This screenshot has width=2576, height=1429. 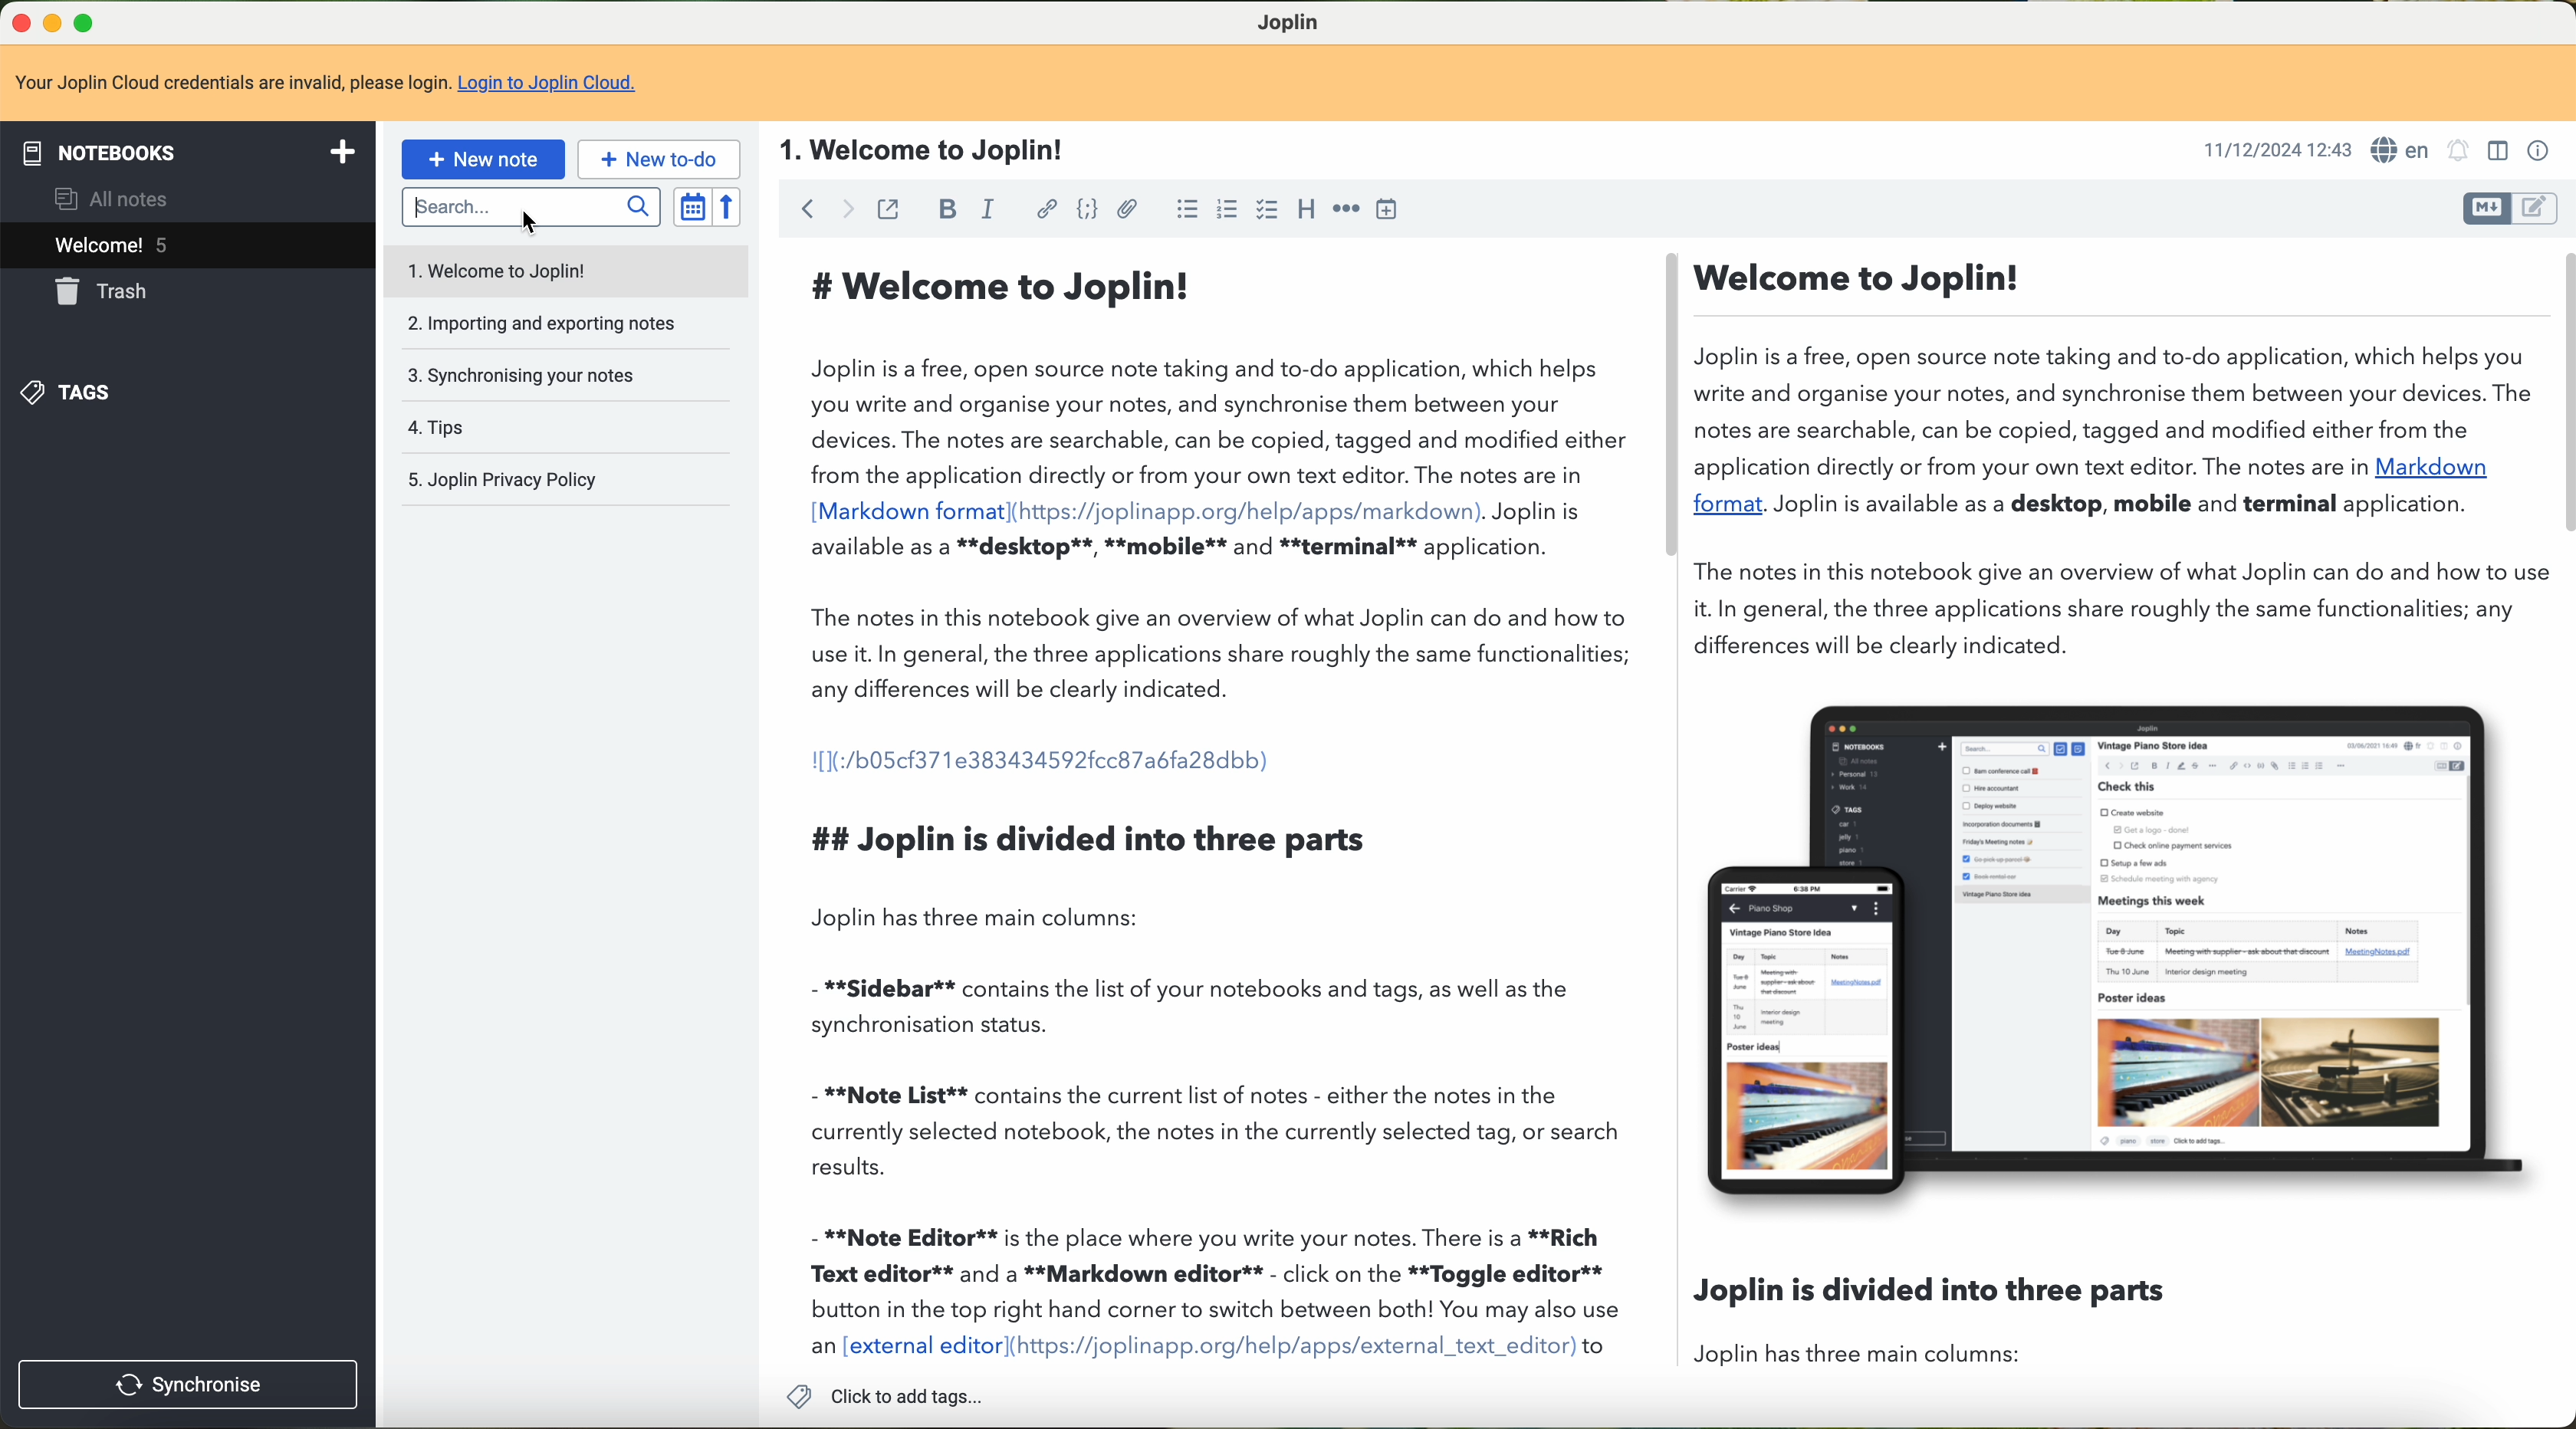 What do you see at coordinates (916, 152) in the screenshot?
I see `1.Welcome to Joplin!` at bounding box center [916, 152].